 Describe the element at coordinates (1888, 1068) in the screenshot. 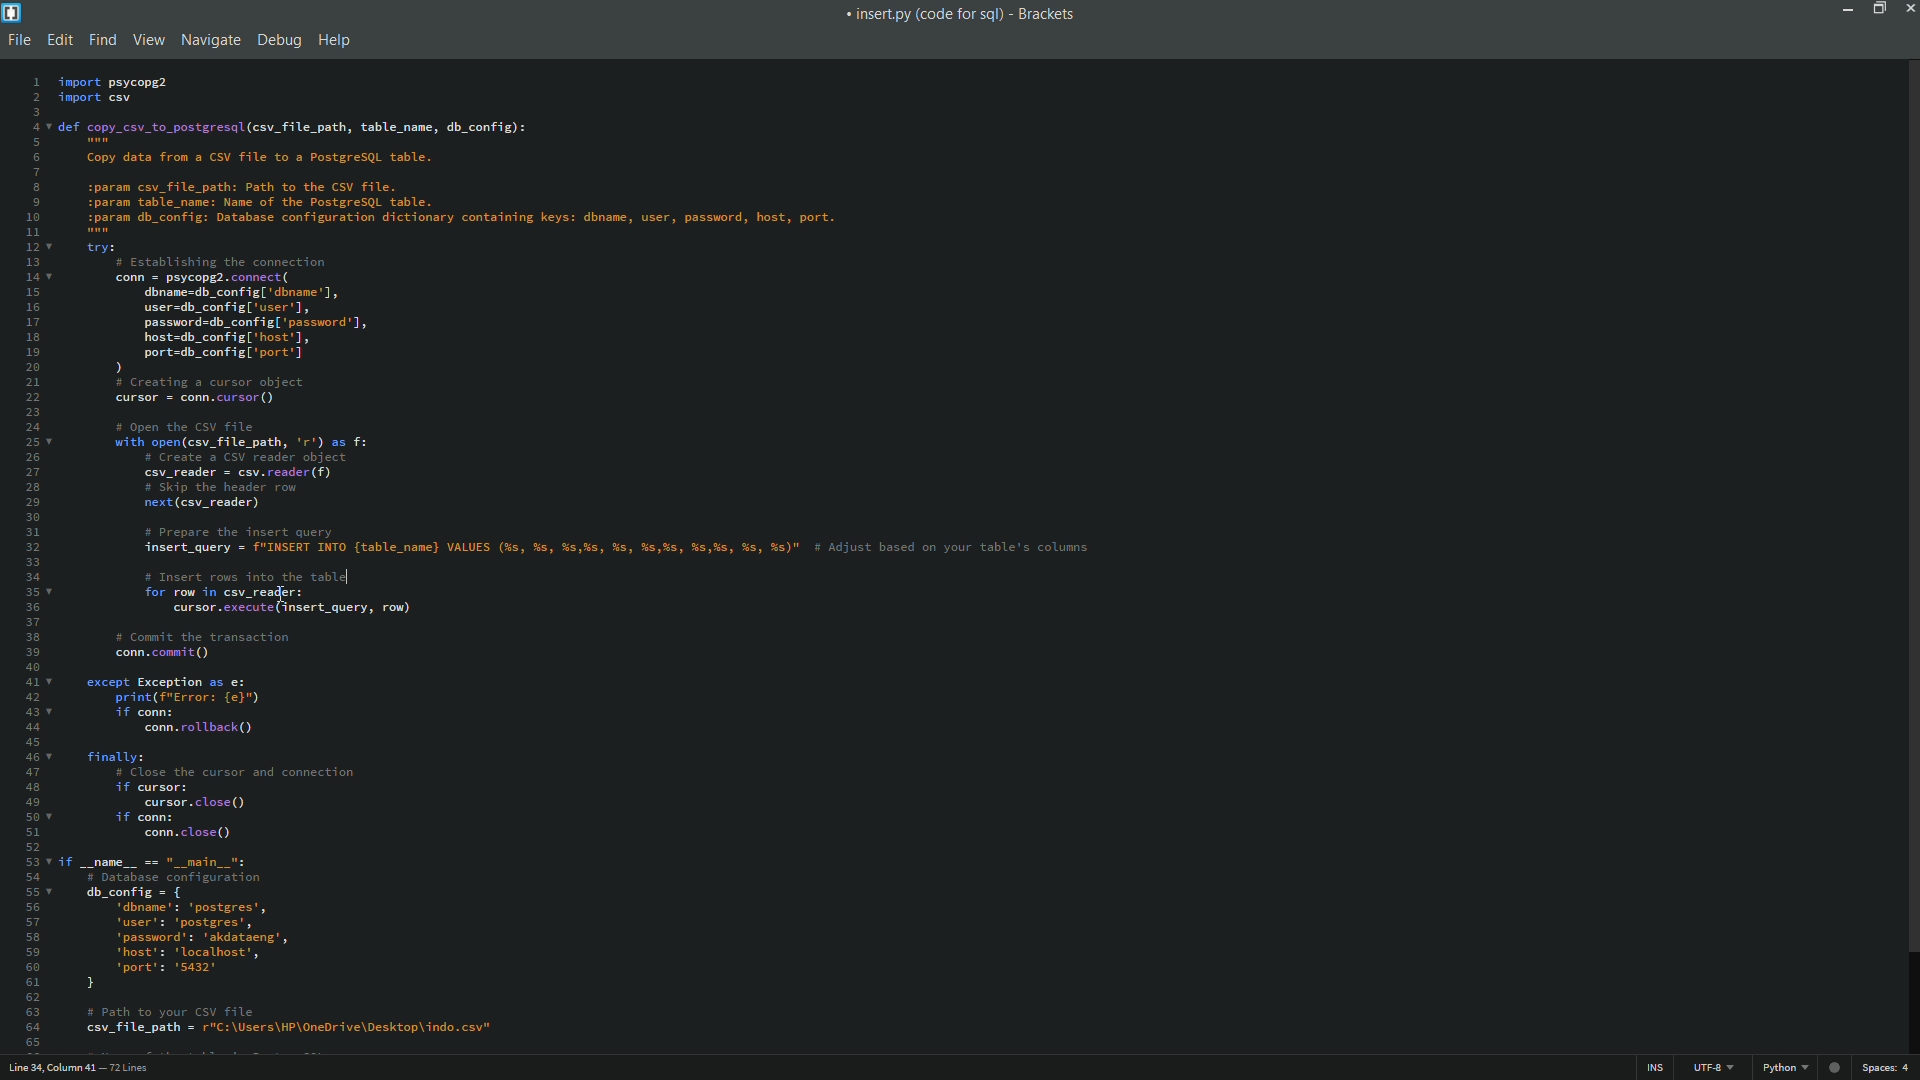

I see `space` at that location.